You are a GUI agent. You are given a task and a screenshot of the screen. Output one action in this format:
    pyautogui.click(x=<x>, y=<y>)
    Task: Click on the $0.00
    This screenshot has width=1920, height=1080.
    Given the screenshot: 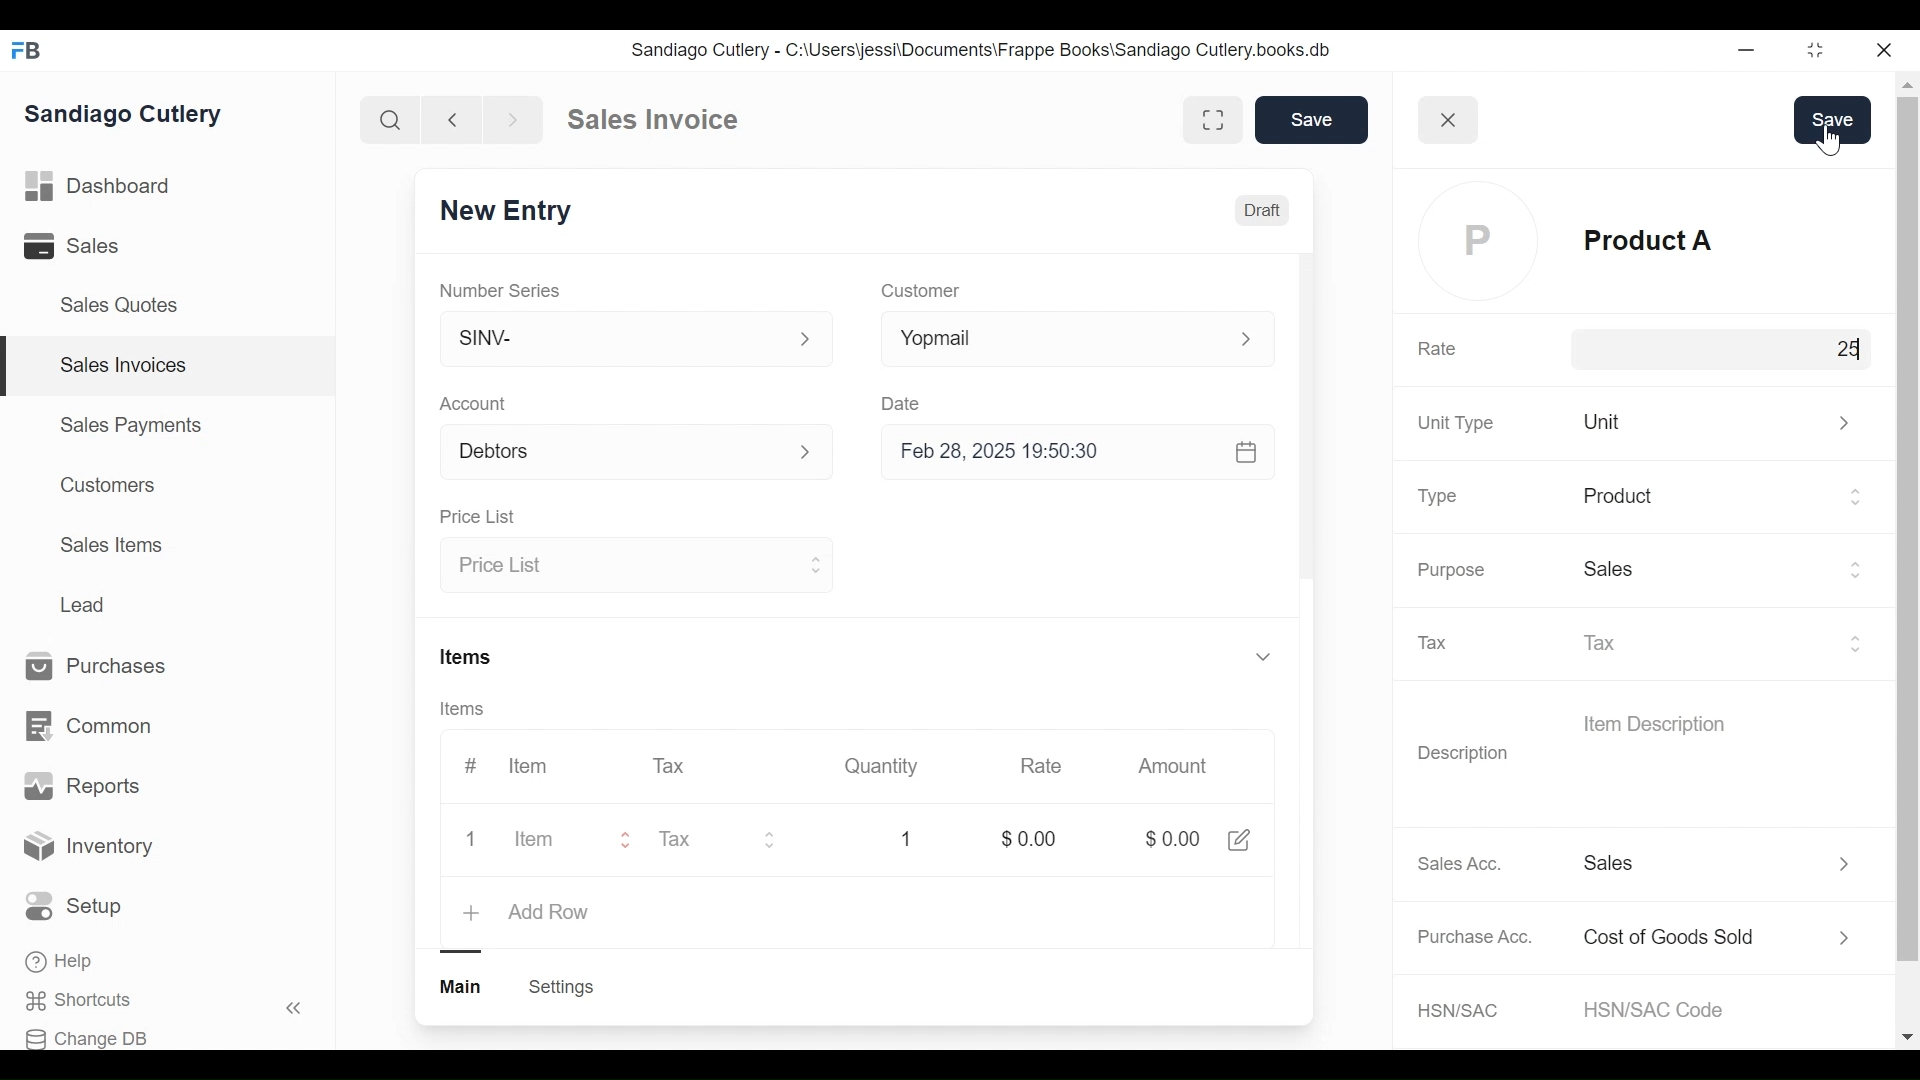 What is the action you would take?
    pyautogui.click(x=1168, y=839)
    